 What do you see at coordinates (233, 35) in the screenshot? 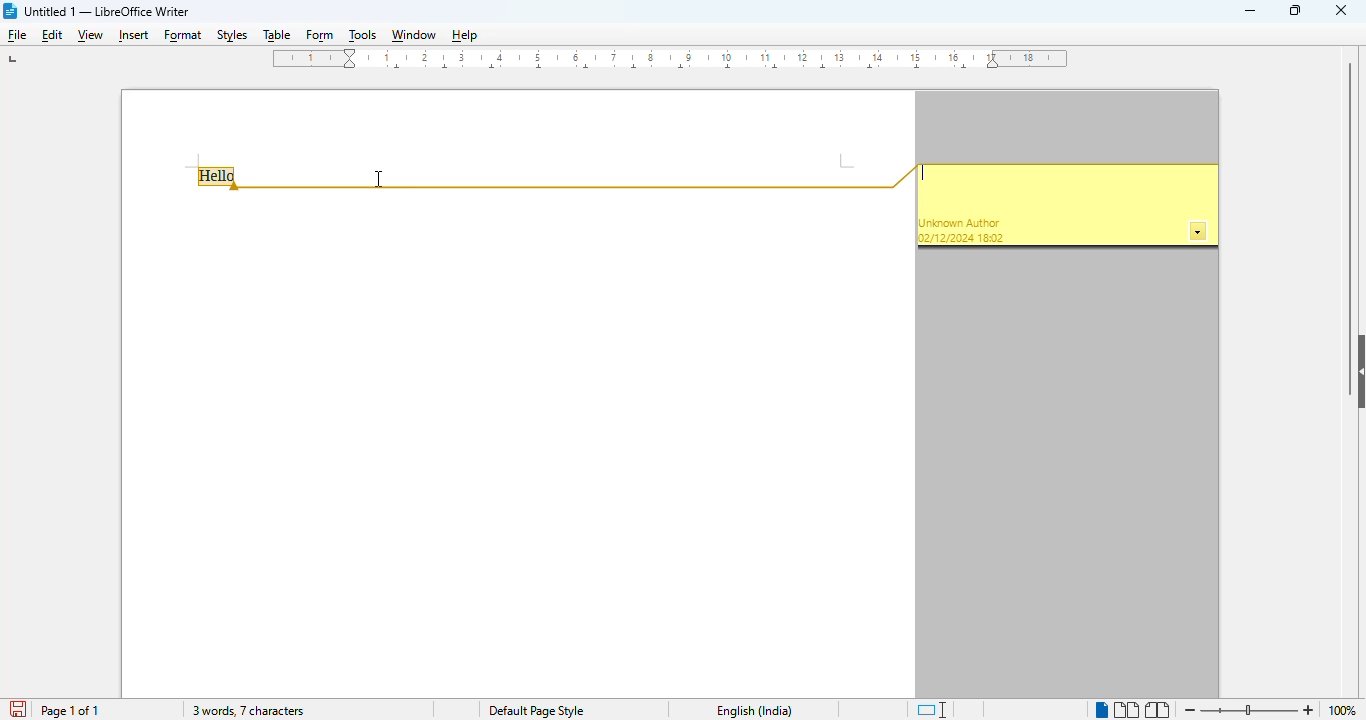
I see `styles` at bounding box center [233, 35].